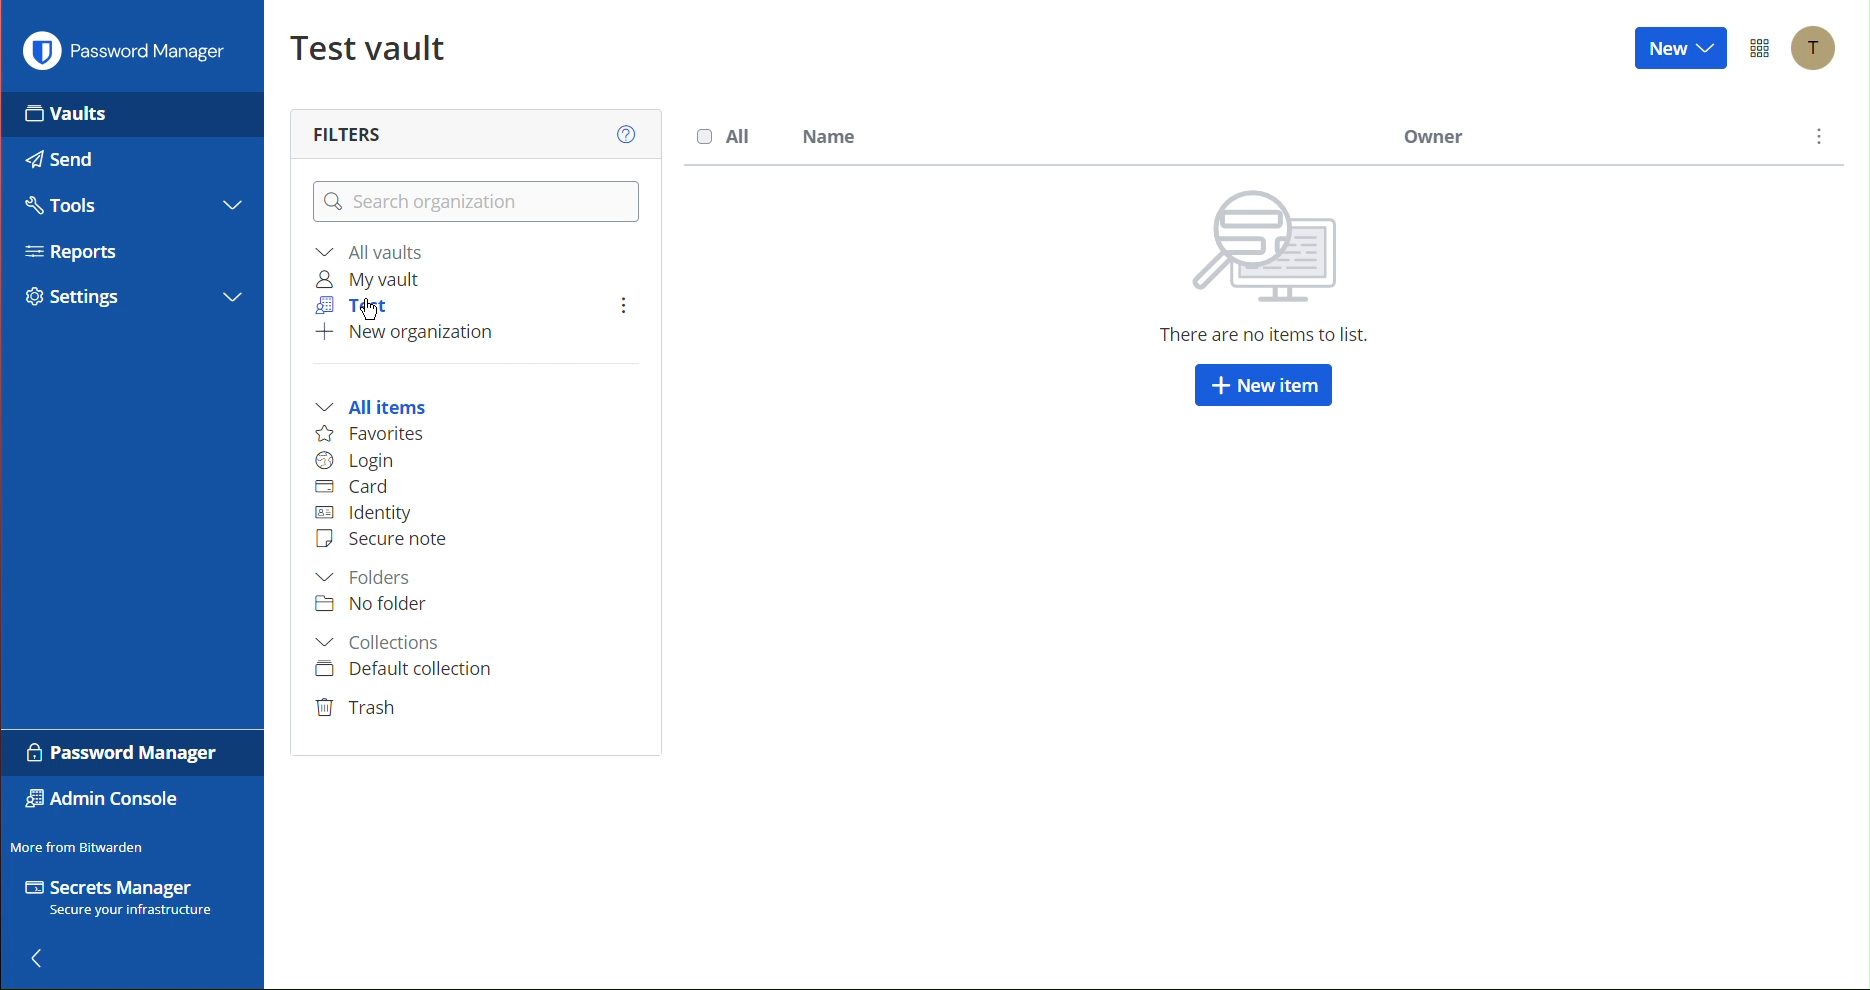 The image size is (1870, 990). I want to click on New item, so click(1260, 388).